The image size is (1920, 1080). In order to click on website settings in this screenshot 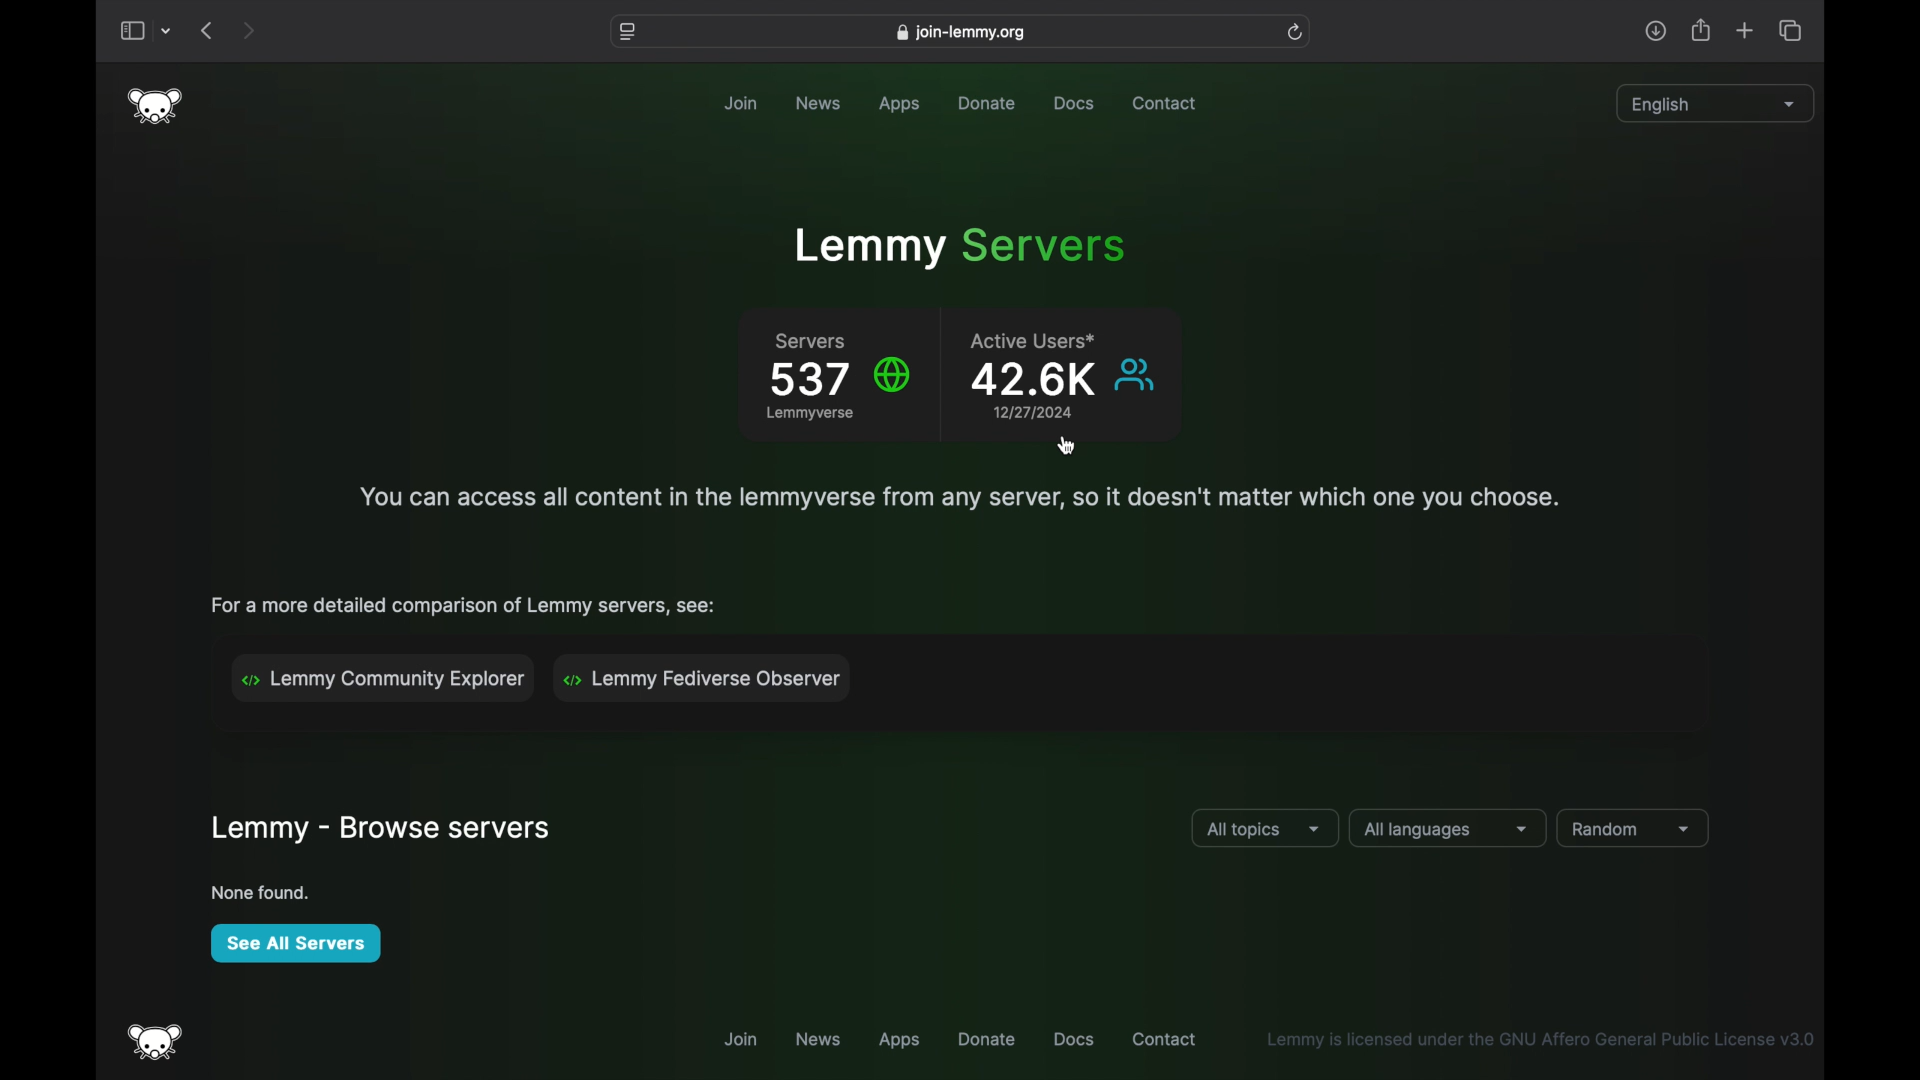, I will do `click(626, 32)`.